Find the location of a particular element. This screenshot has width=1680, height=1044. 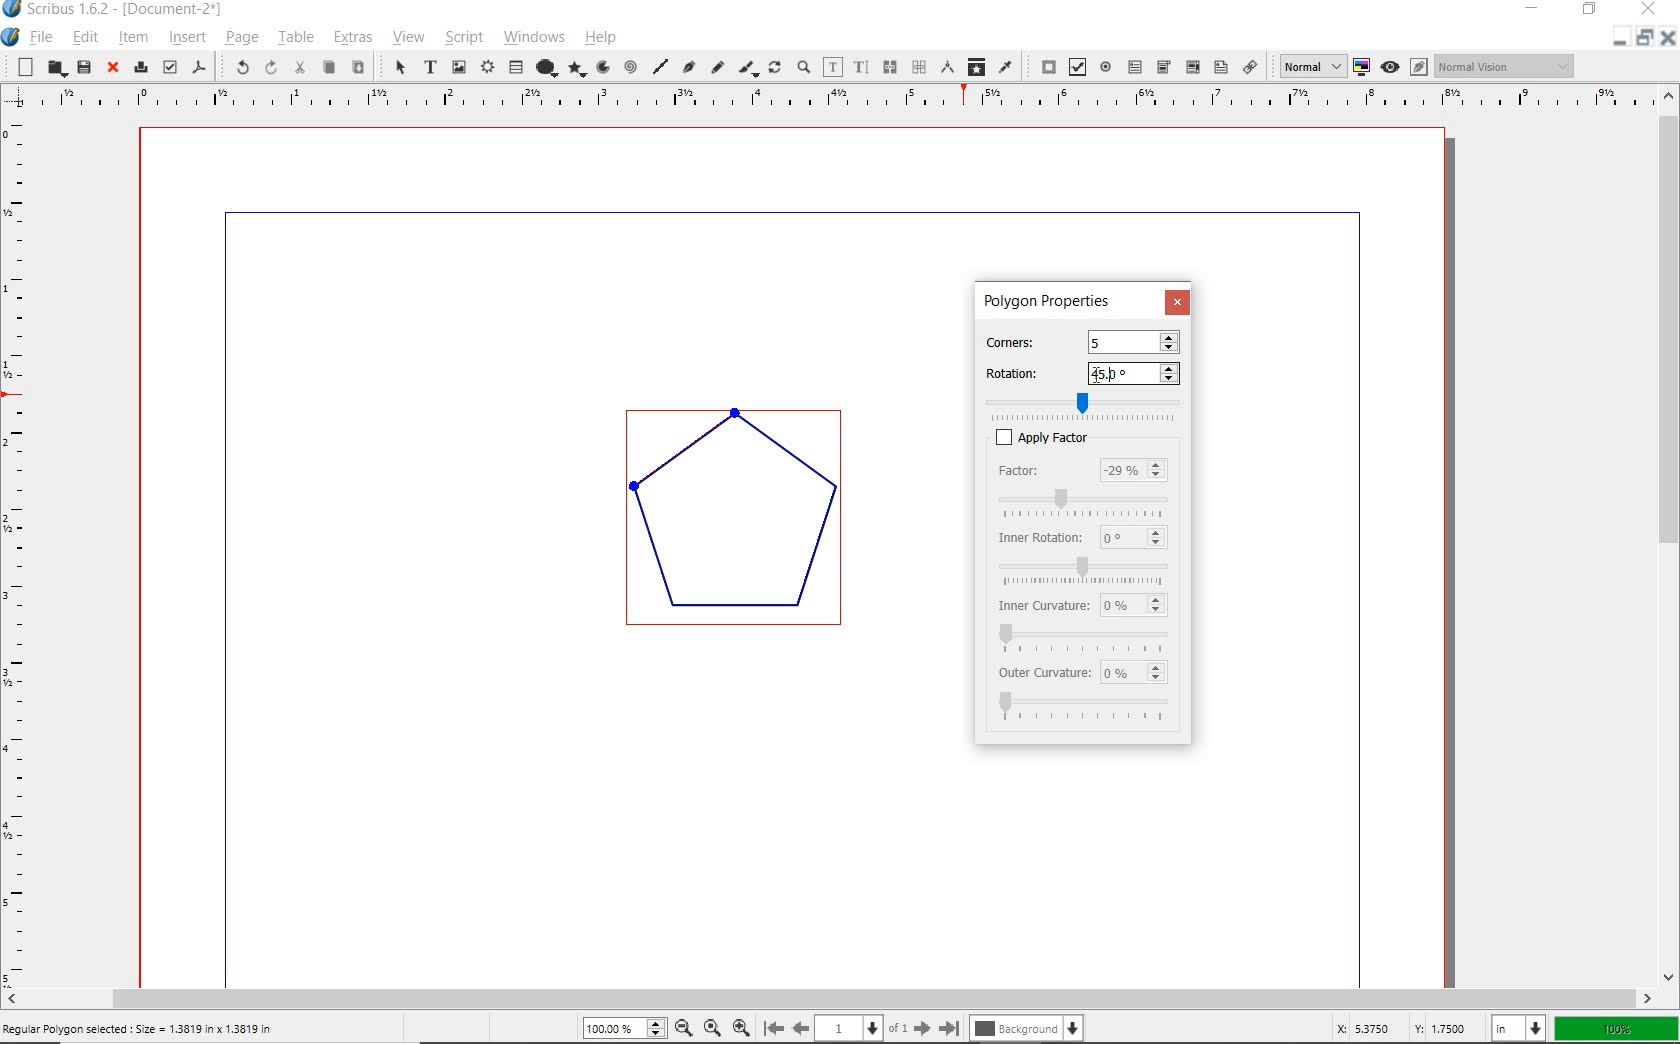

file is located at coordinates (42, 37).